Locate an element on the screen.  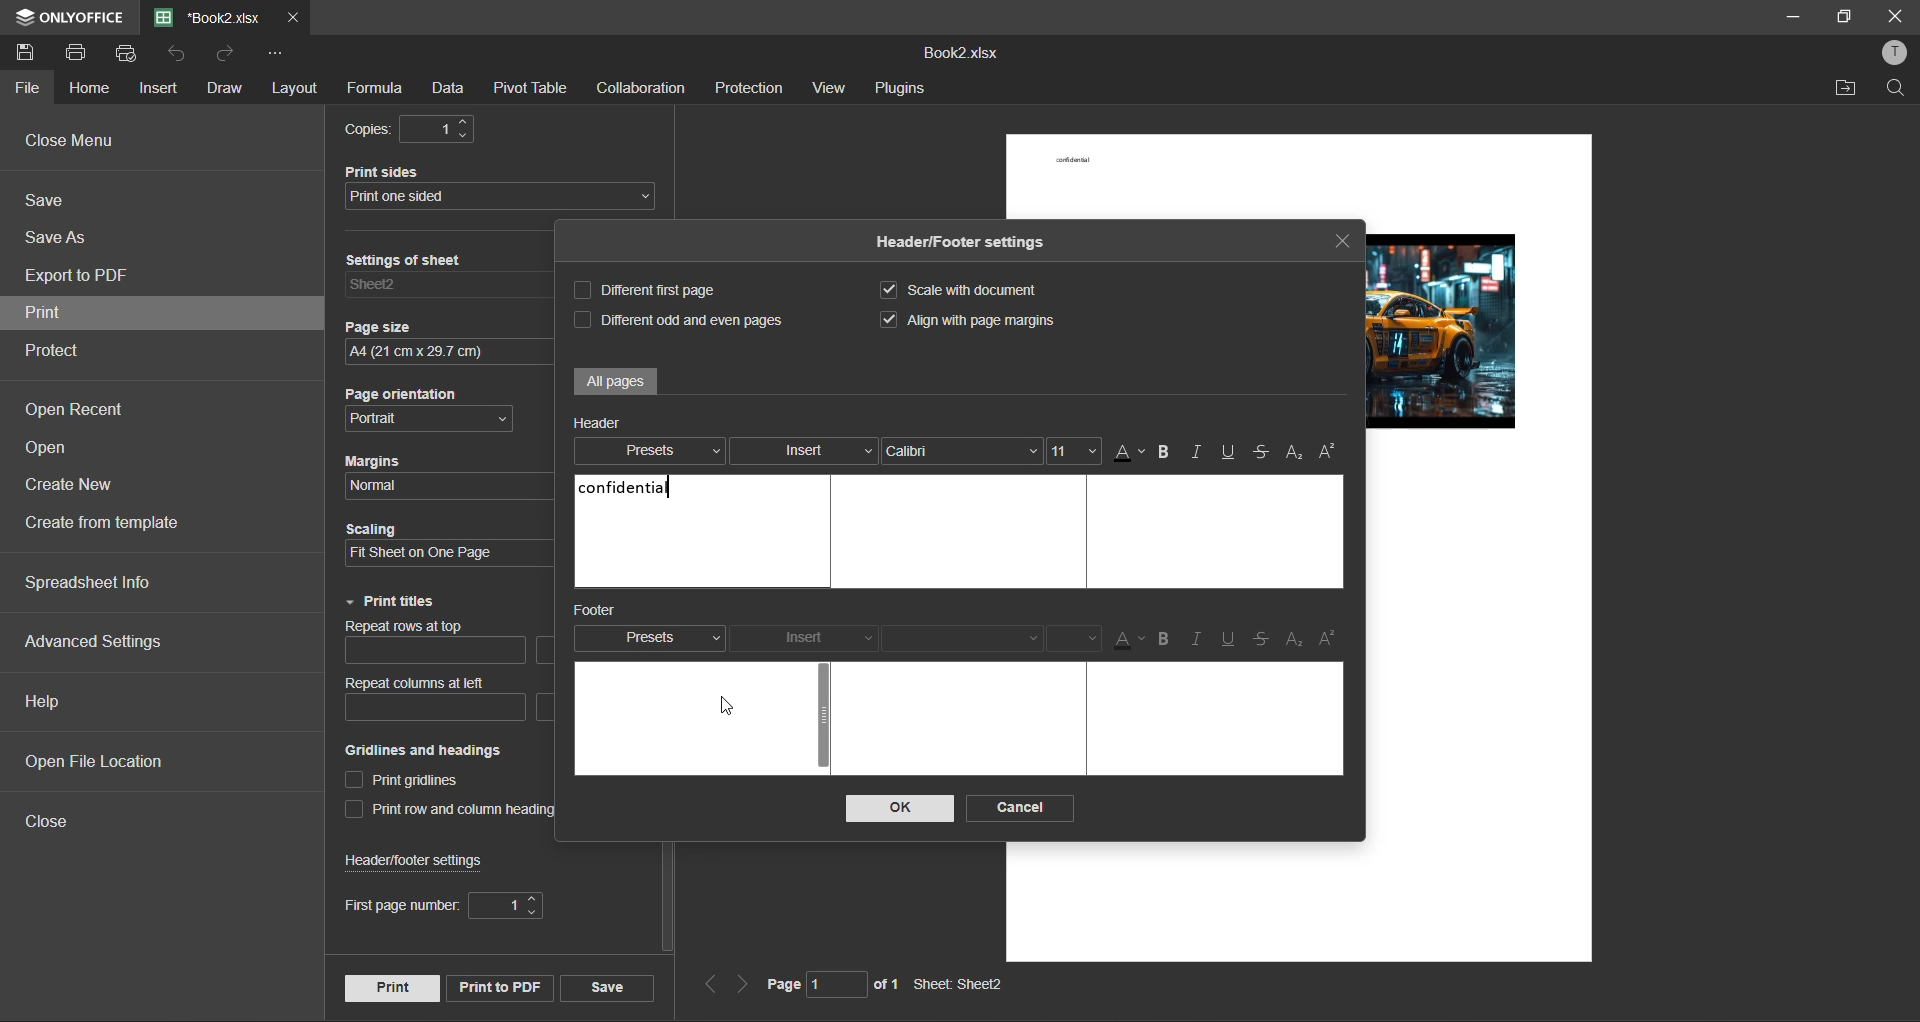
save is located at coordinates (607, 987).